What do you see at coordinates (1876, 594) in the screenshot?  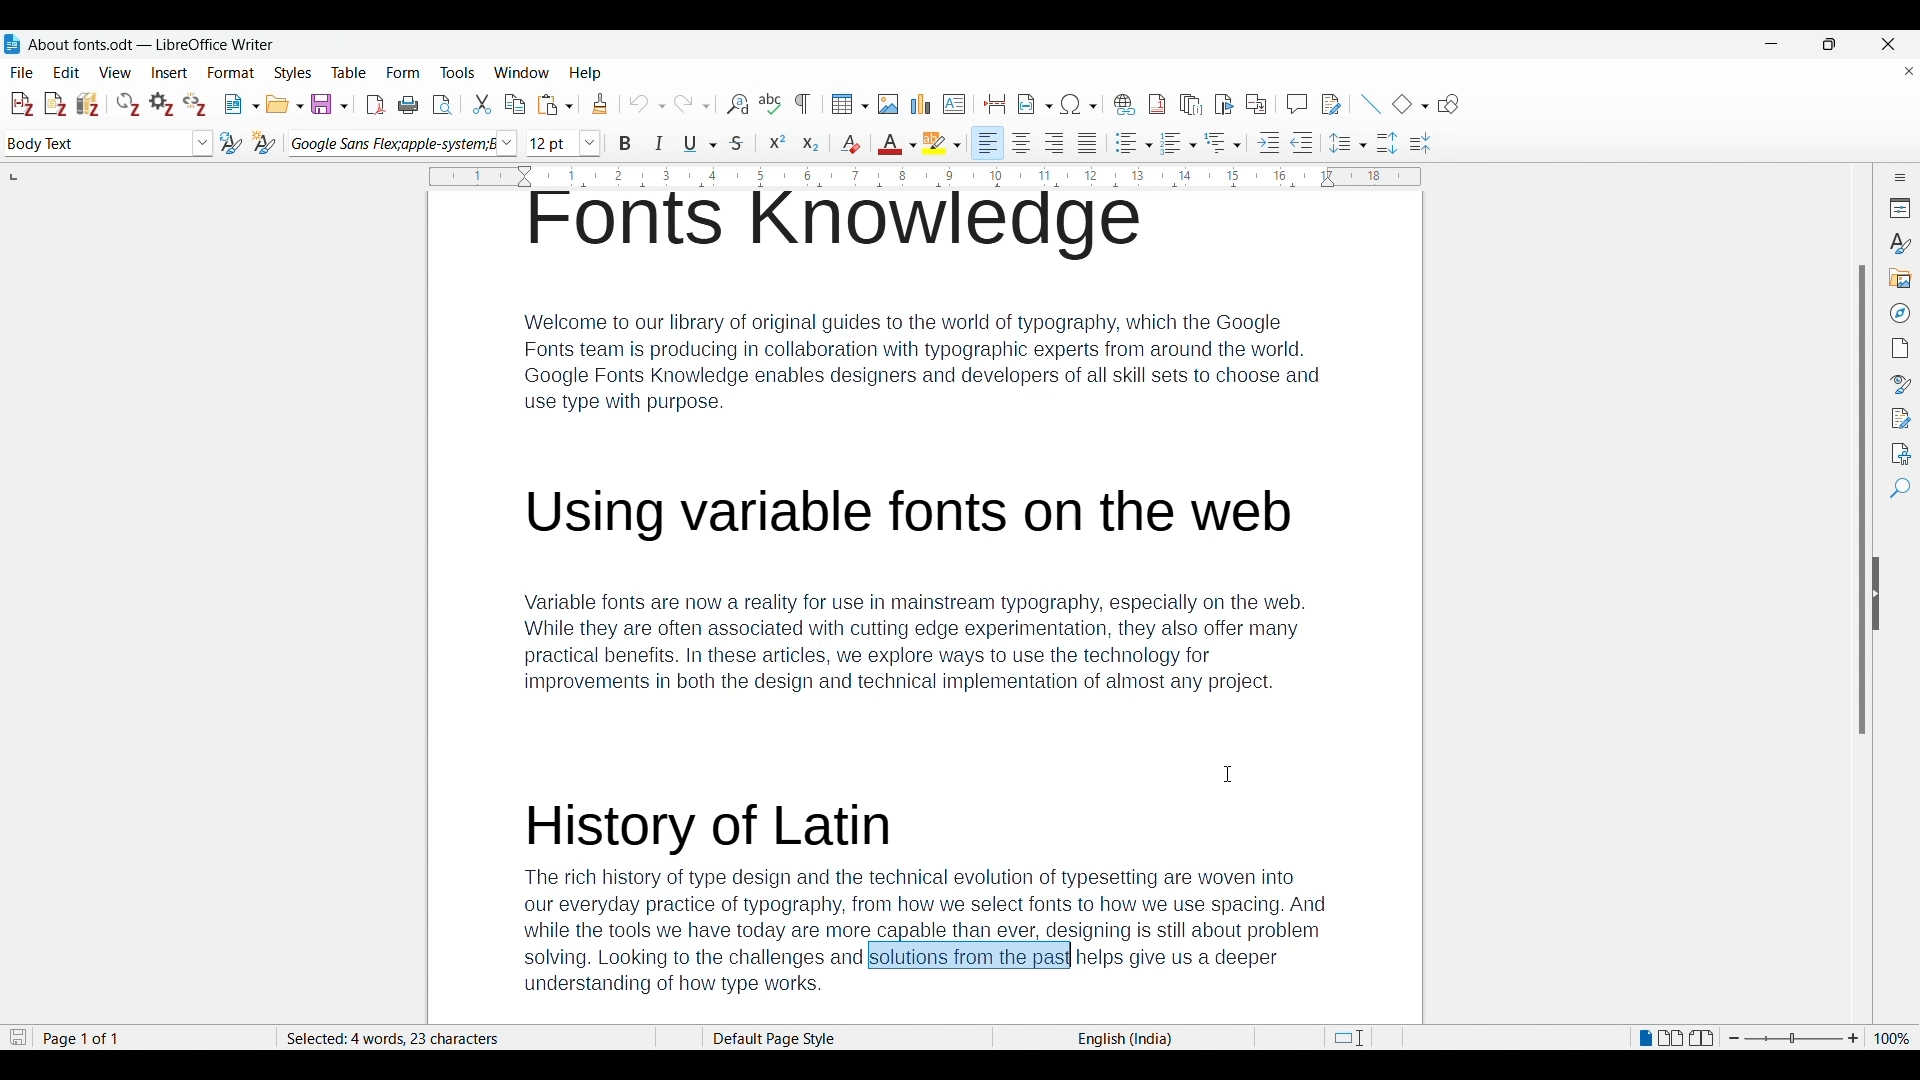 I see `Hide right sidebar` at bounding box center [1876, 594].